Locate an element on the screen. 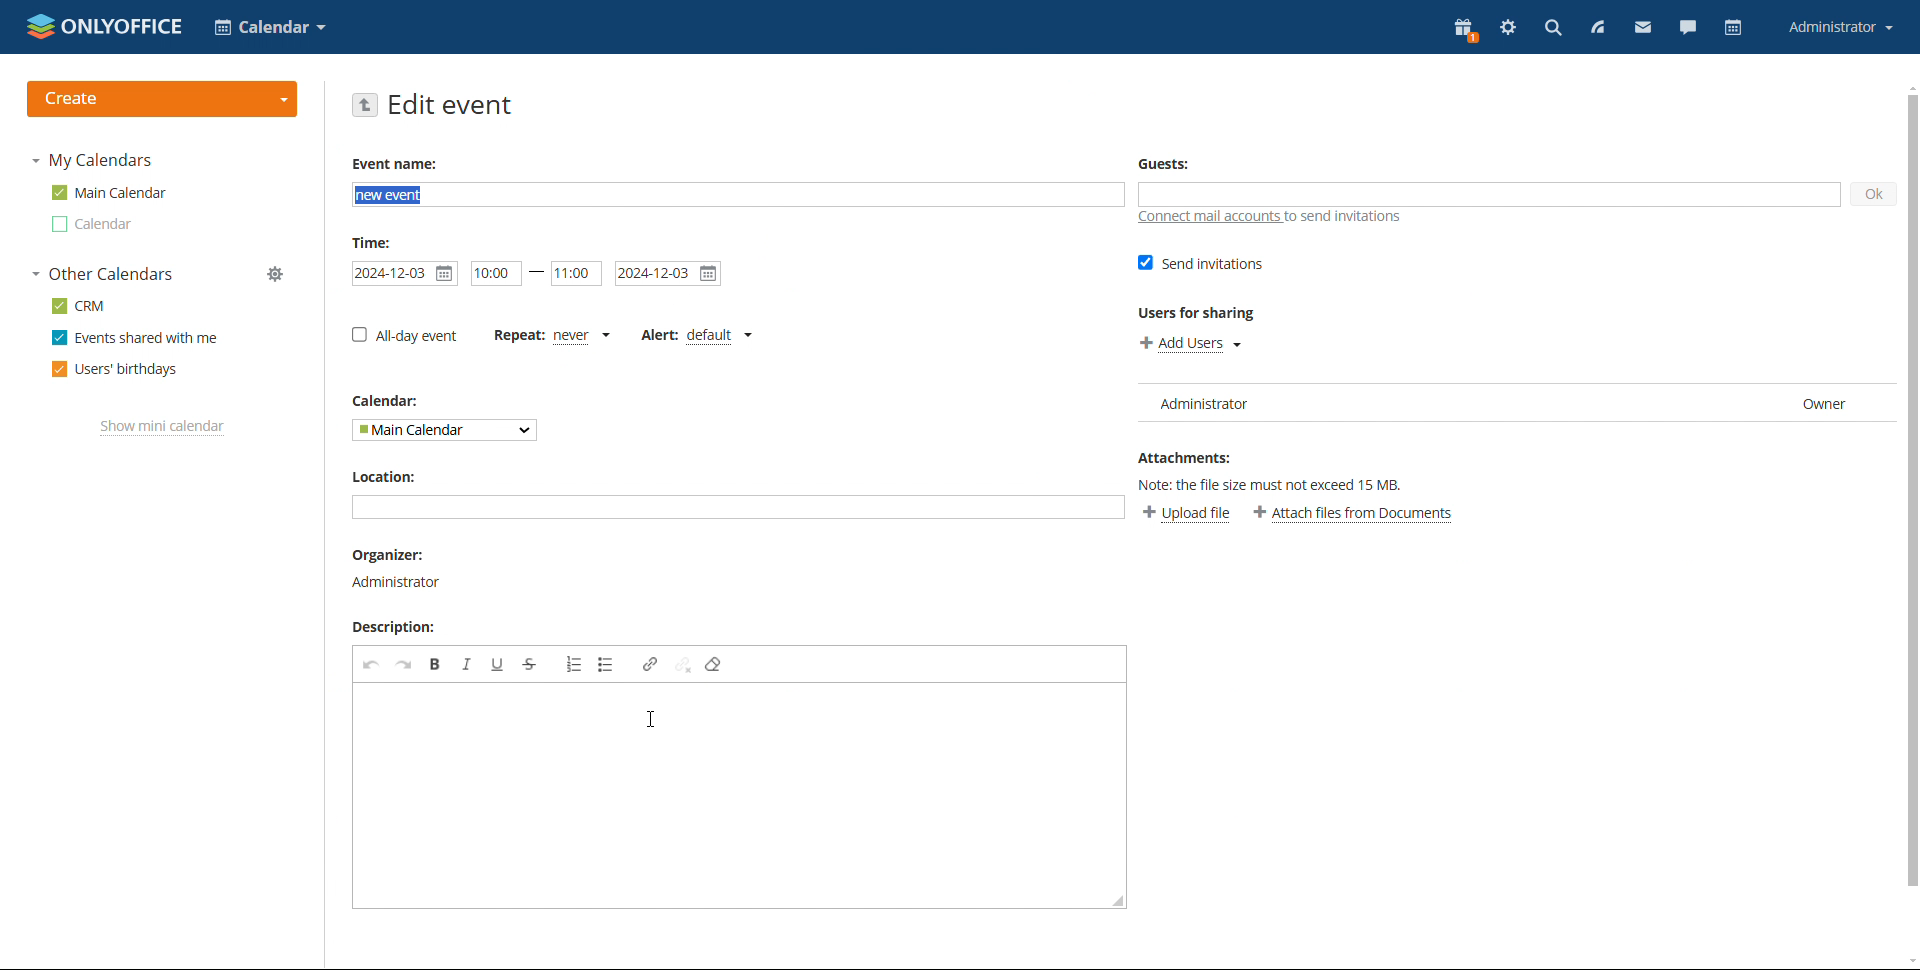  upload file is located at coordinates (1186, 513).